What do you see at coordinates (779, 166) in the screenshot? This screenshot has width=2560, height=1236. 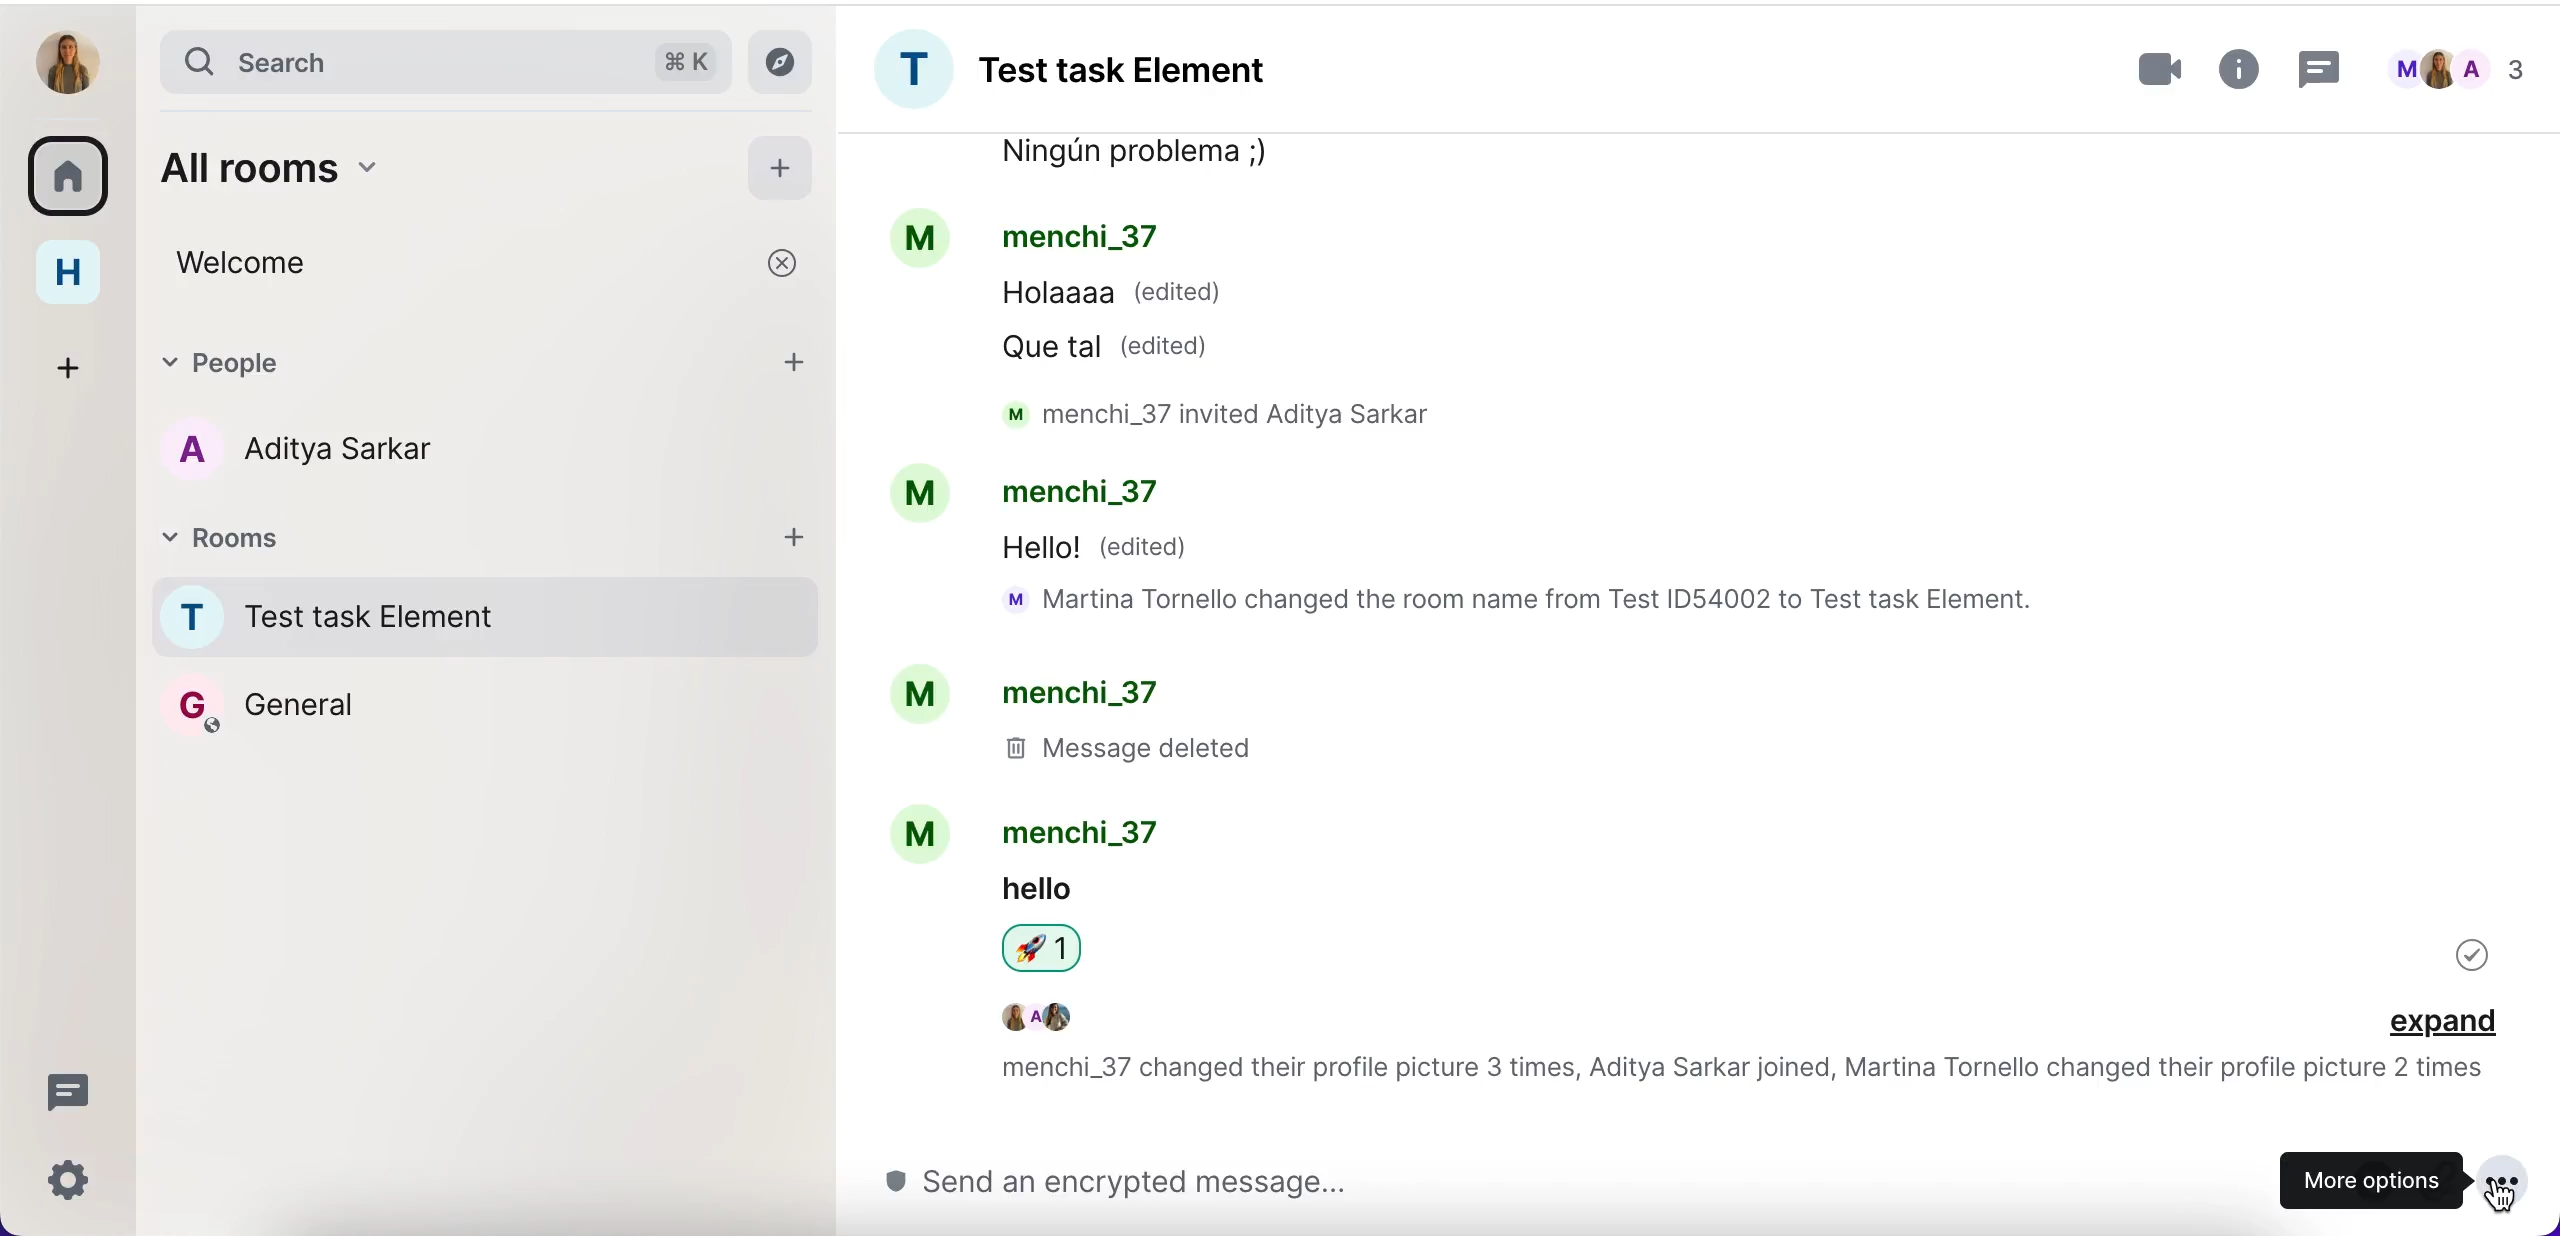 I see `add` at bounding box center [779, 166].